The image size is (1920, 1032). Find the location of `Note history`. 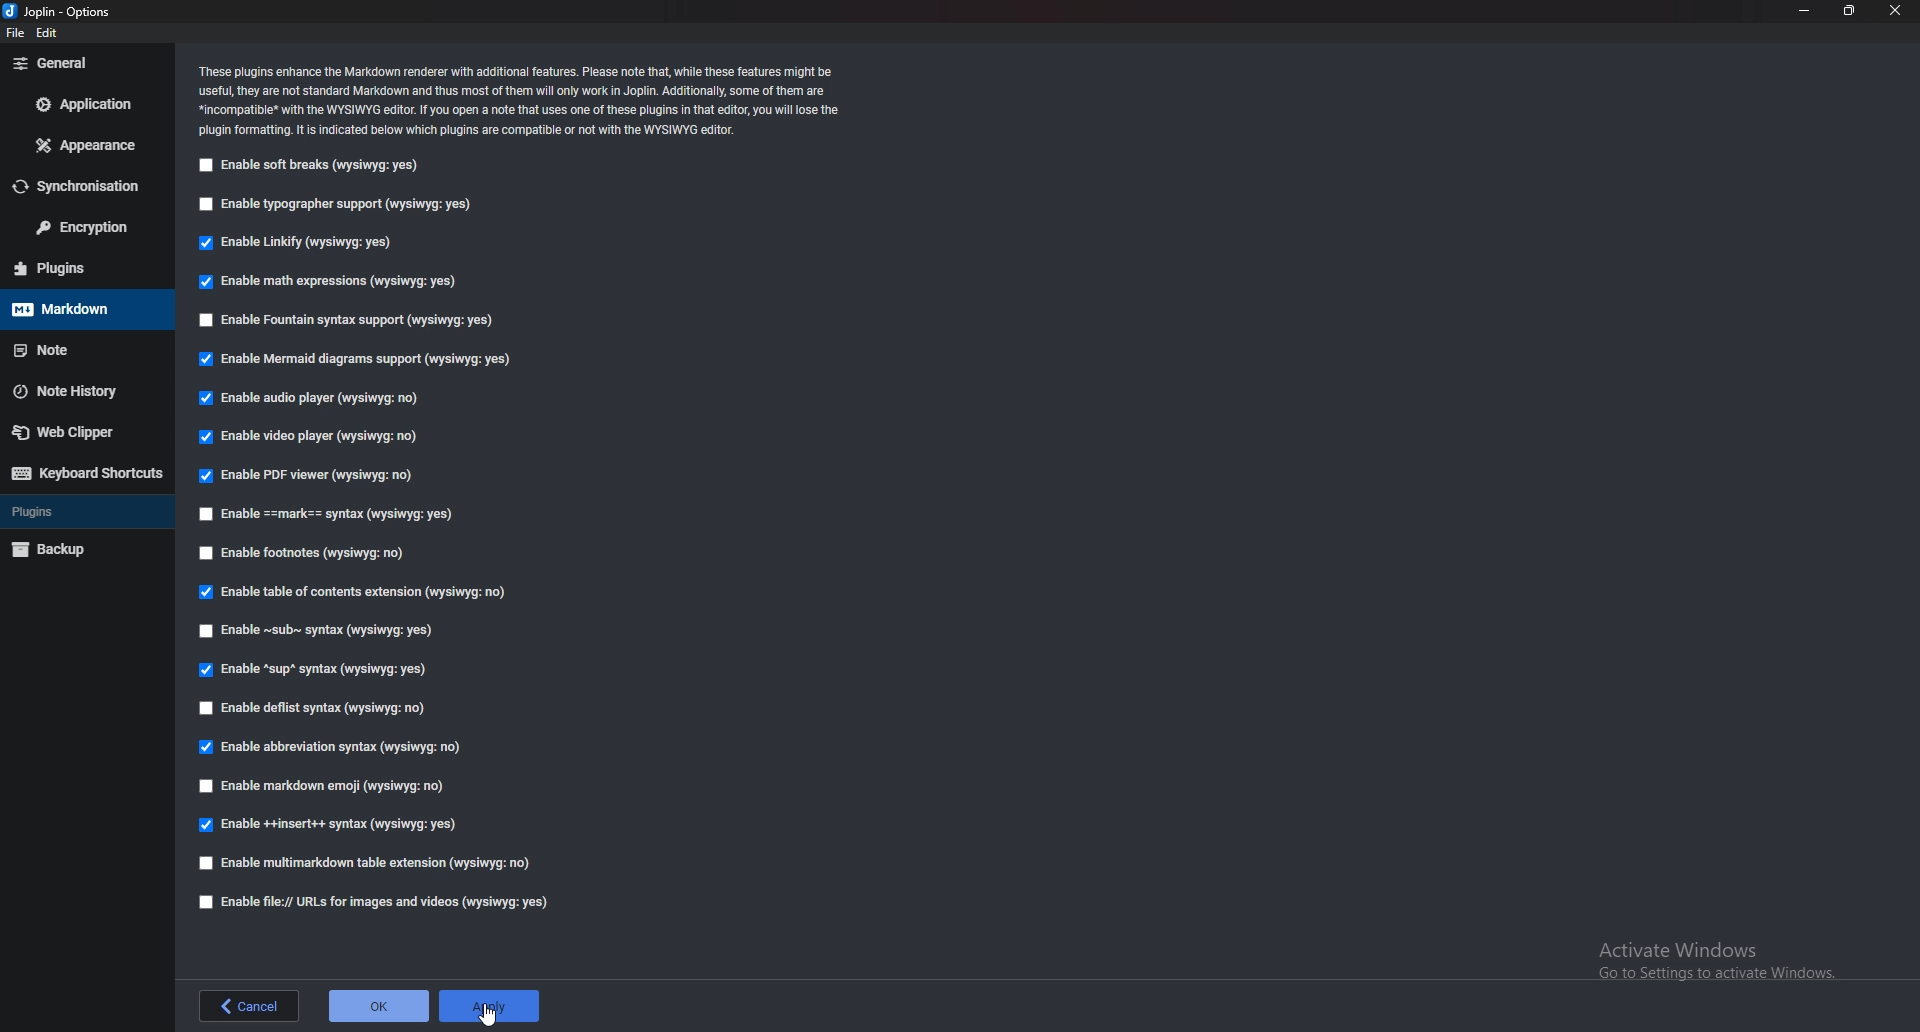

Note history is located at coordinates (78, 391).